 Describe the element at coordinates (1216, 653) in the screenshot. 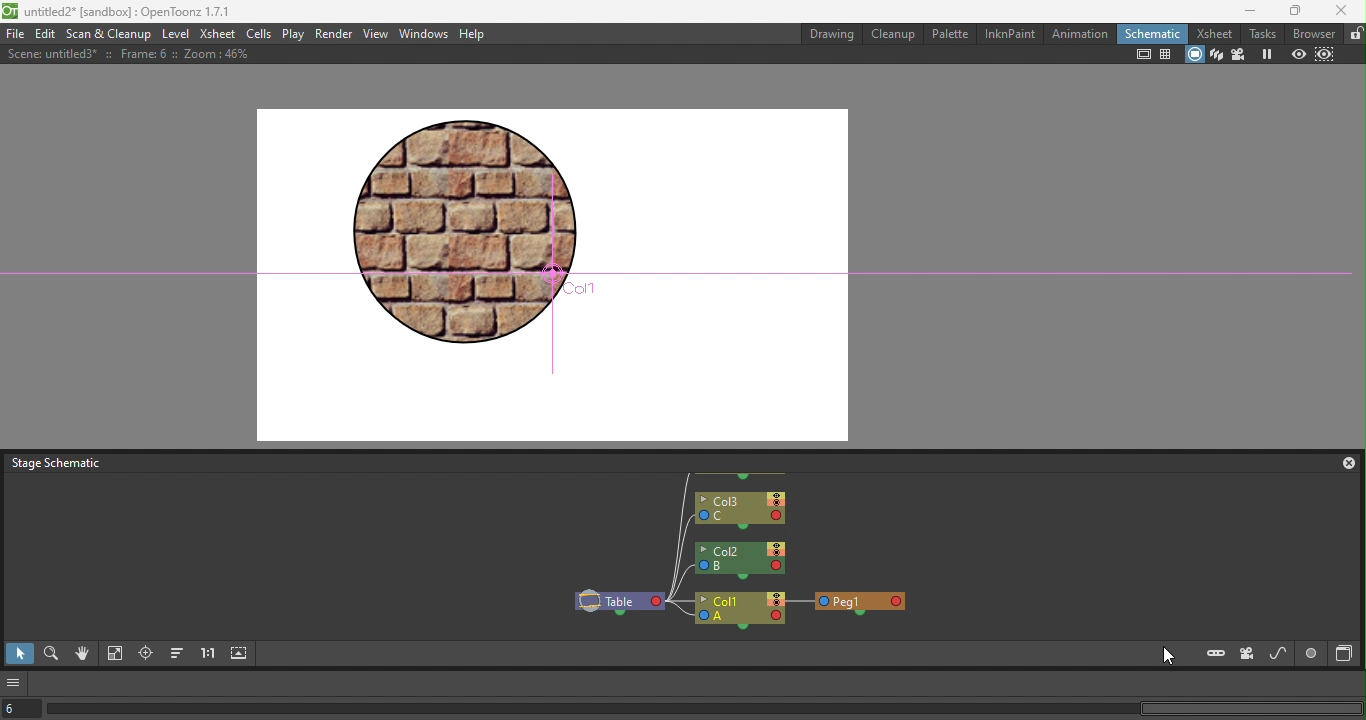

I see `New pegbar` at that location.